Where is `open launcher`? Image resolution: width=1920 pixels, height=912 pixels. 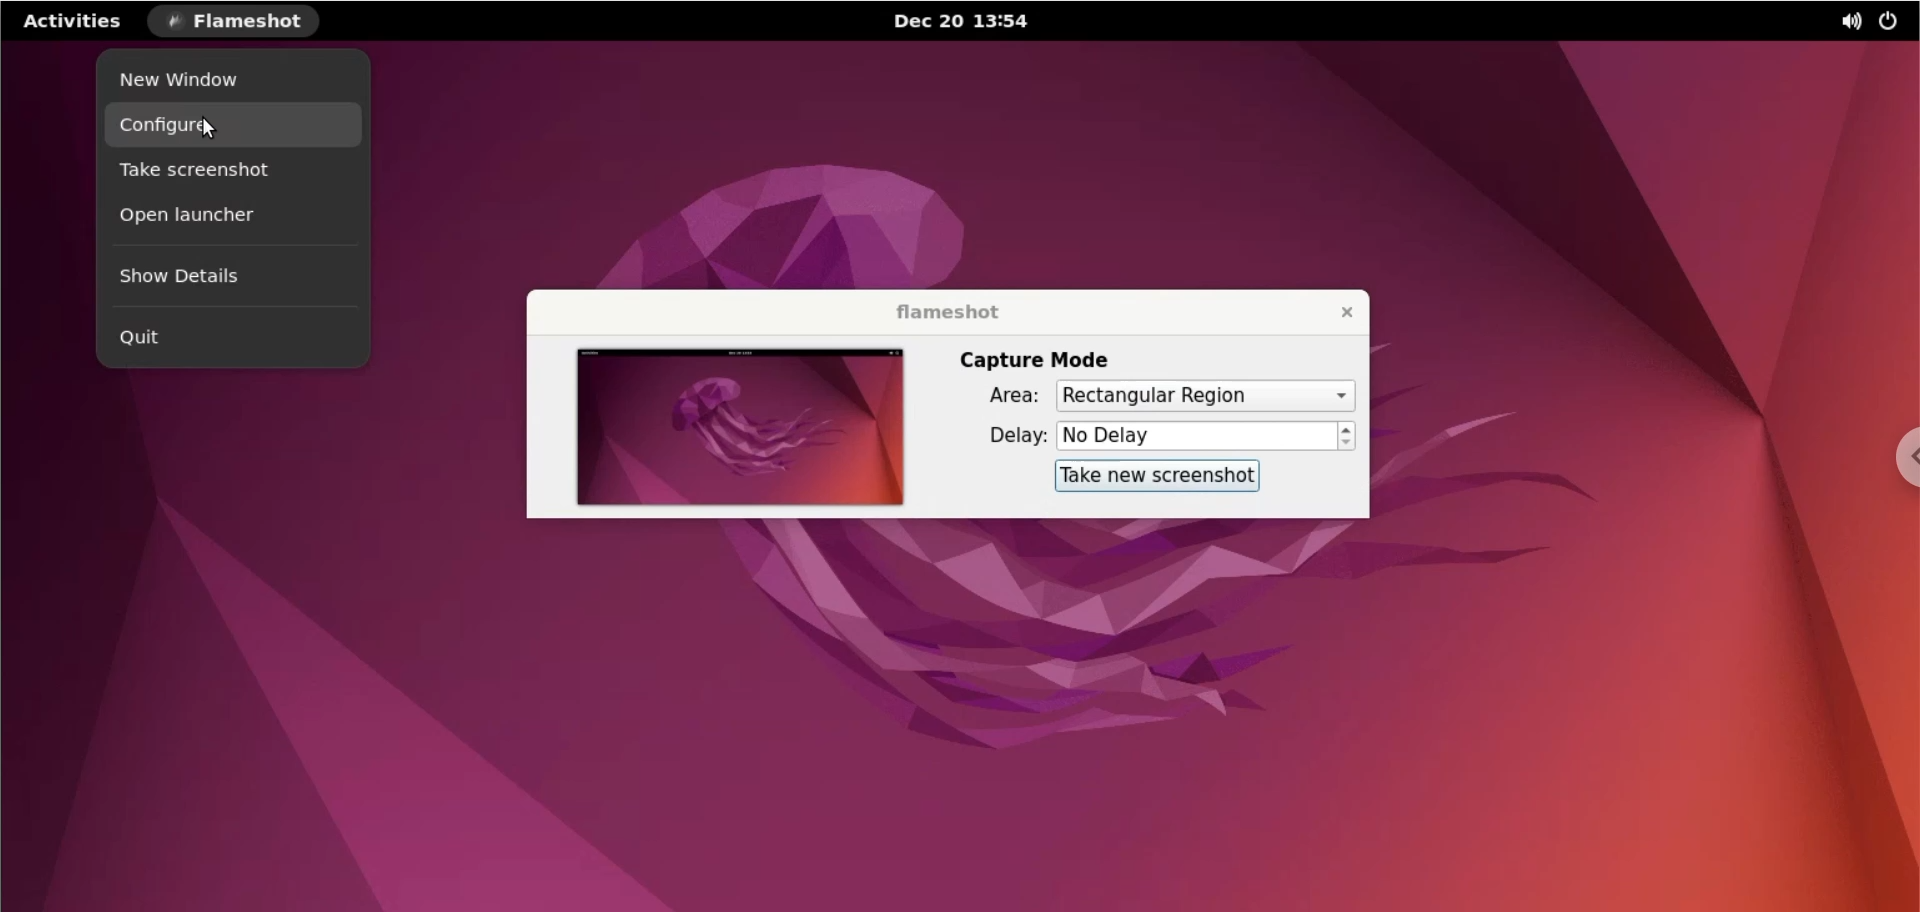
open launcher is located at coordinates (226, 220).